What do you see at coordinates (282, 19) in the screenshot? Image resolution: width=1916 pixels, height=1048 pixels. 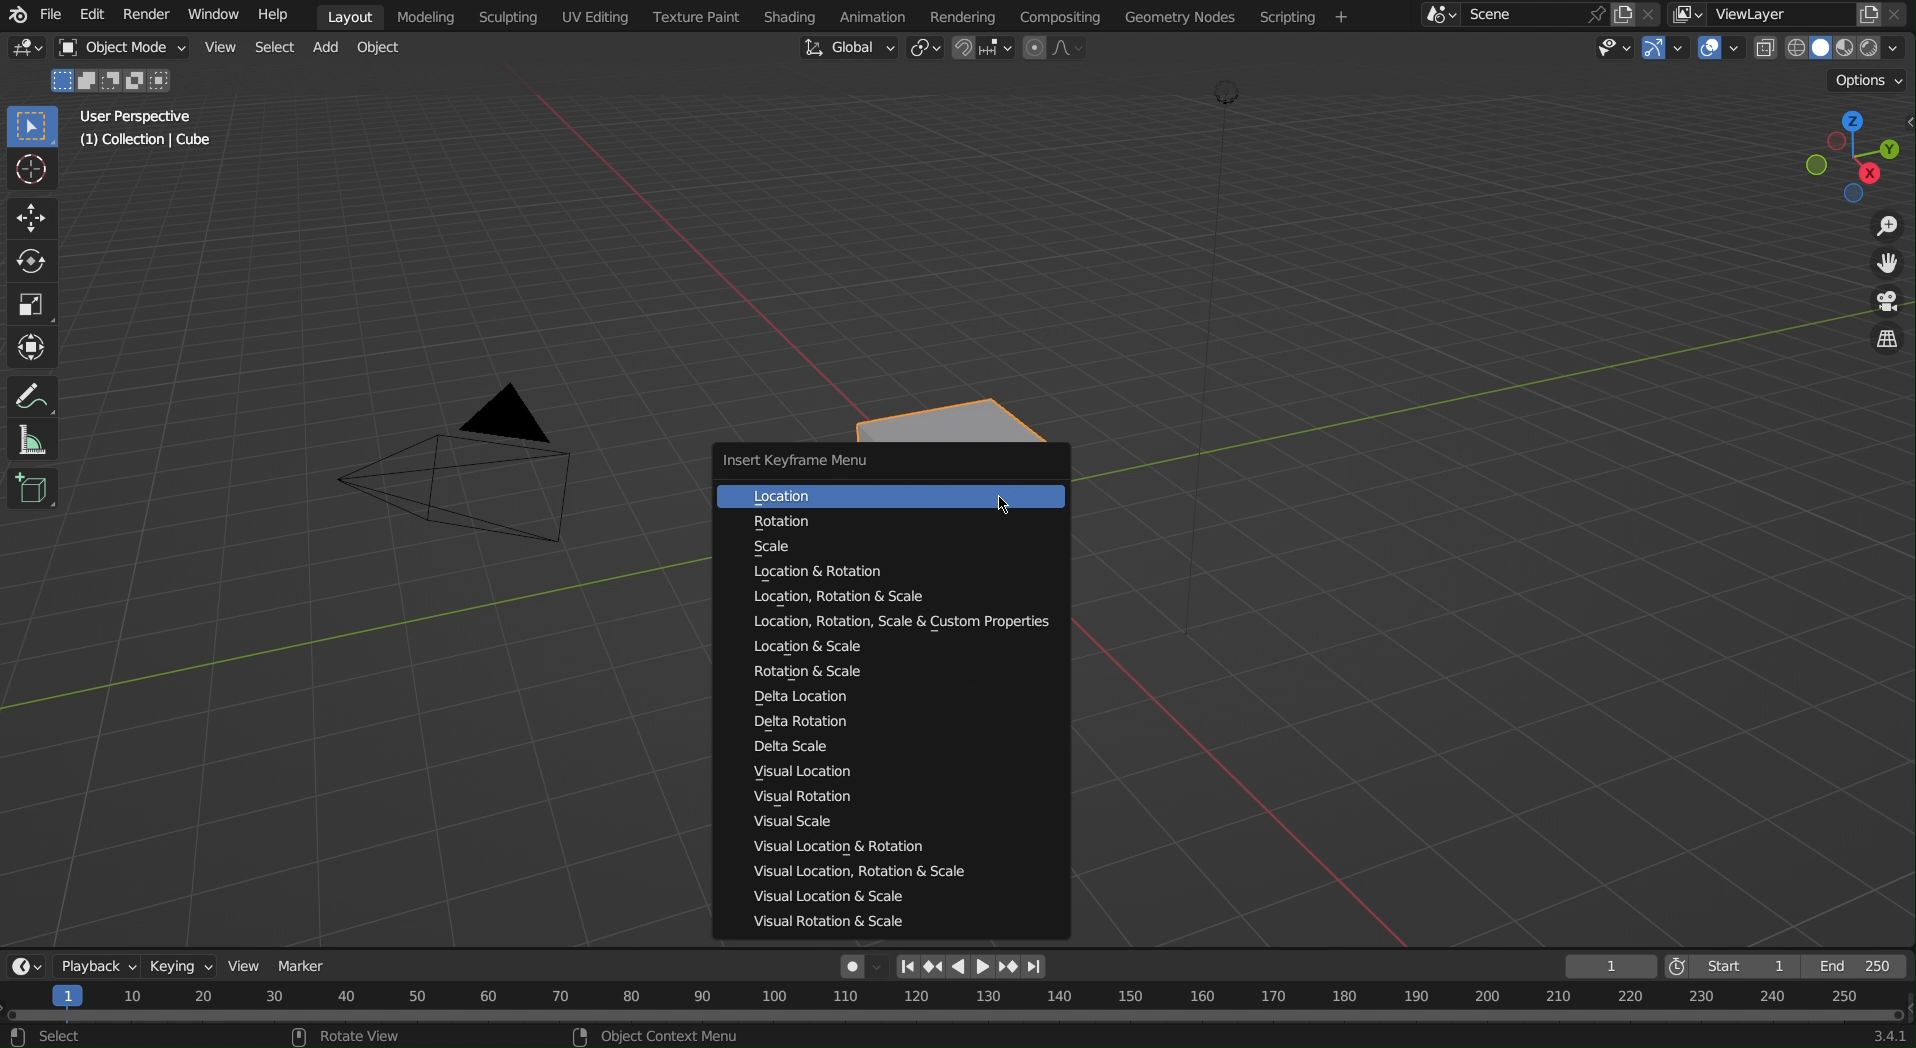 I see `Help` at bounding box center [282, 19].